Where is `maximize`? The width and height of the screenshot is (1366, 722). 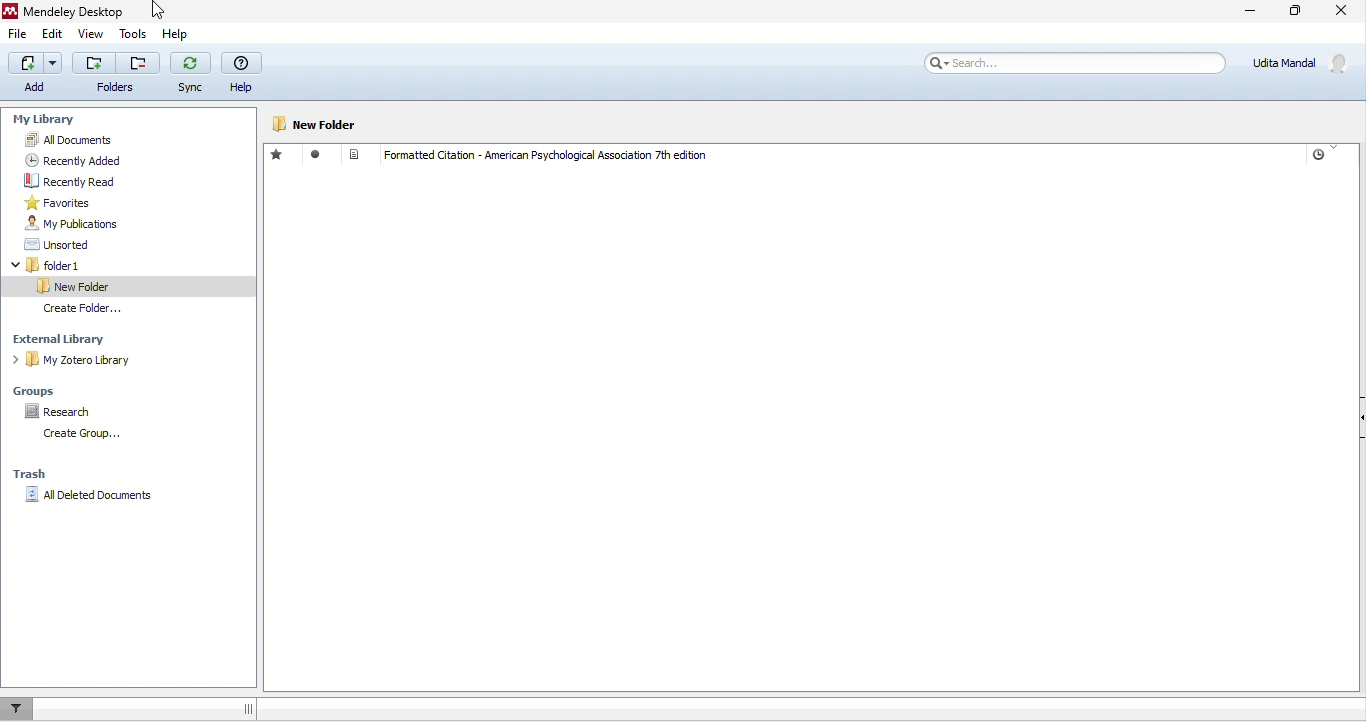 maximize is located at coordinates (1295, 10).